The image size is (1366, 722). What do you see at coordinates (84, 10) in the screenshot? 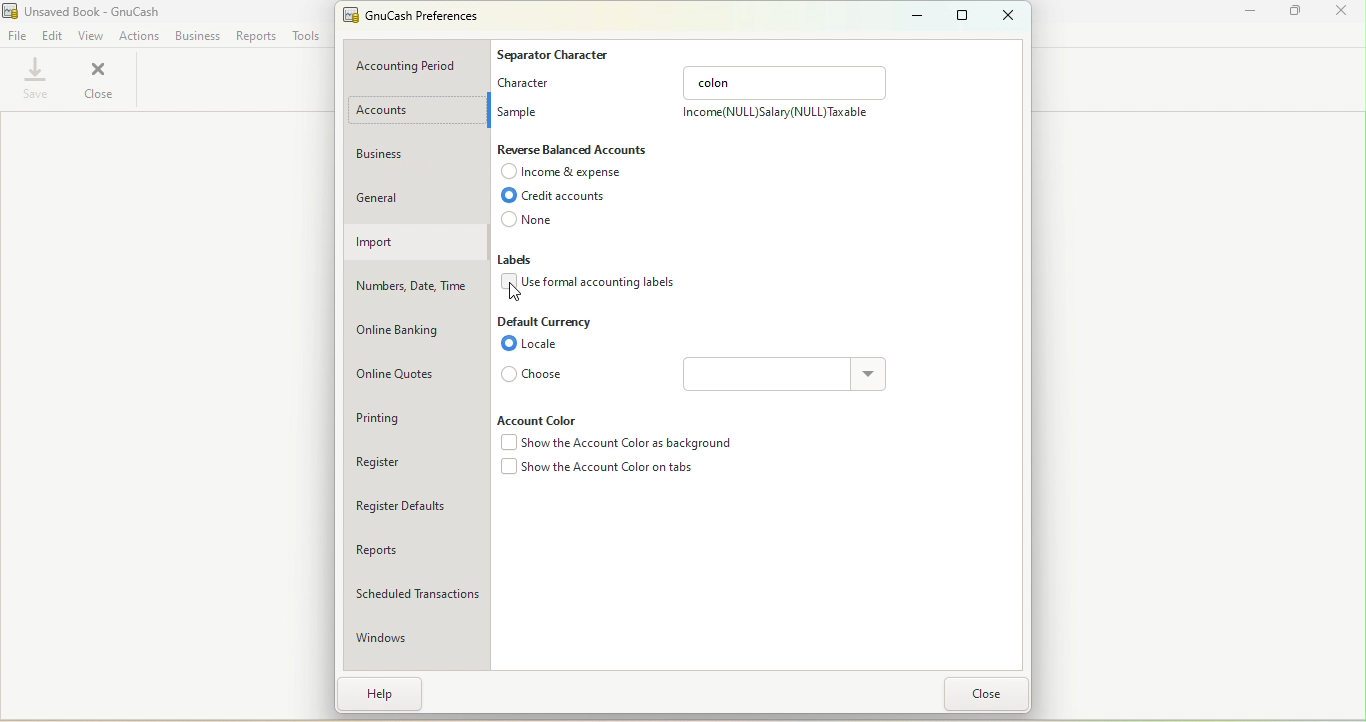
I see `File name` at bounding box center [84, 10].